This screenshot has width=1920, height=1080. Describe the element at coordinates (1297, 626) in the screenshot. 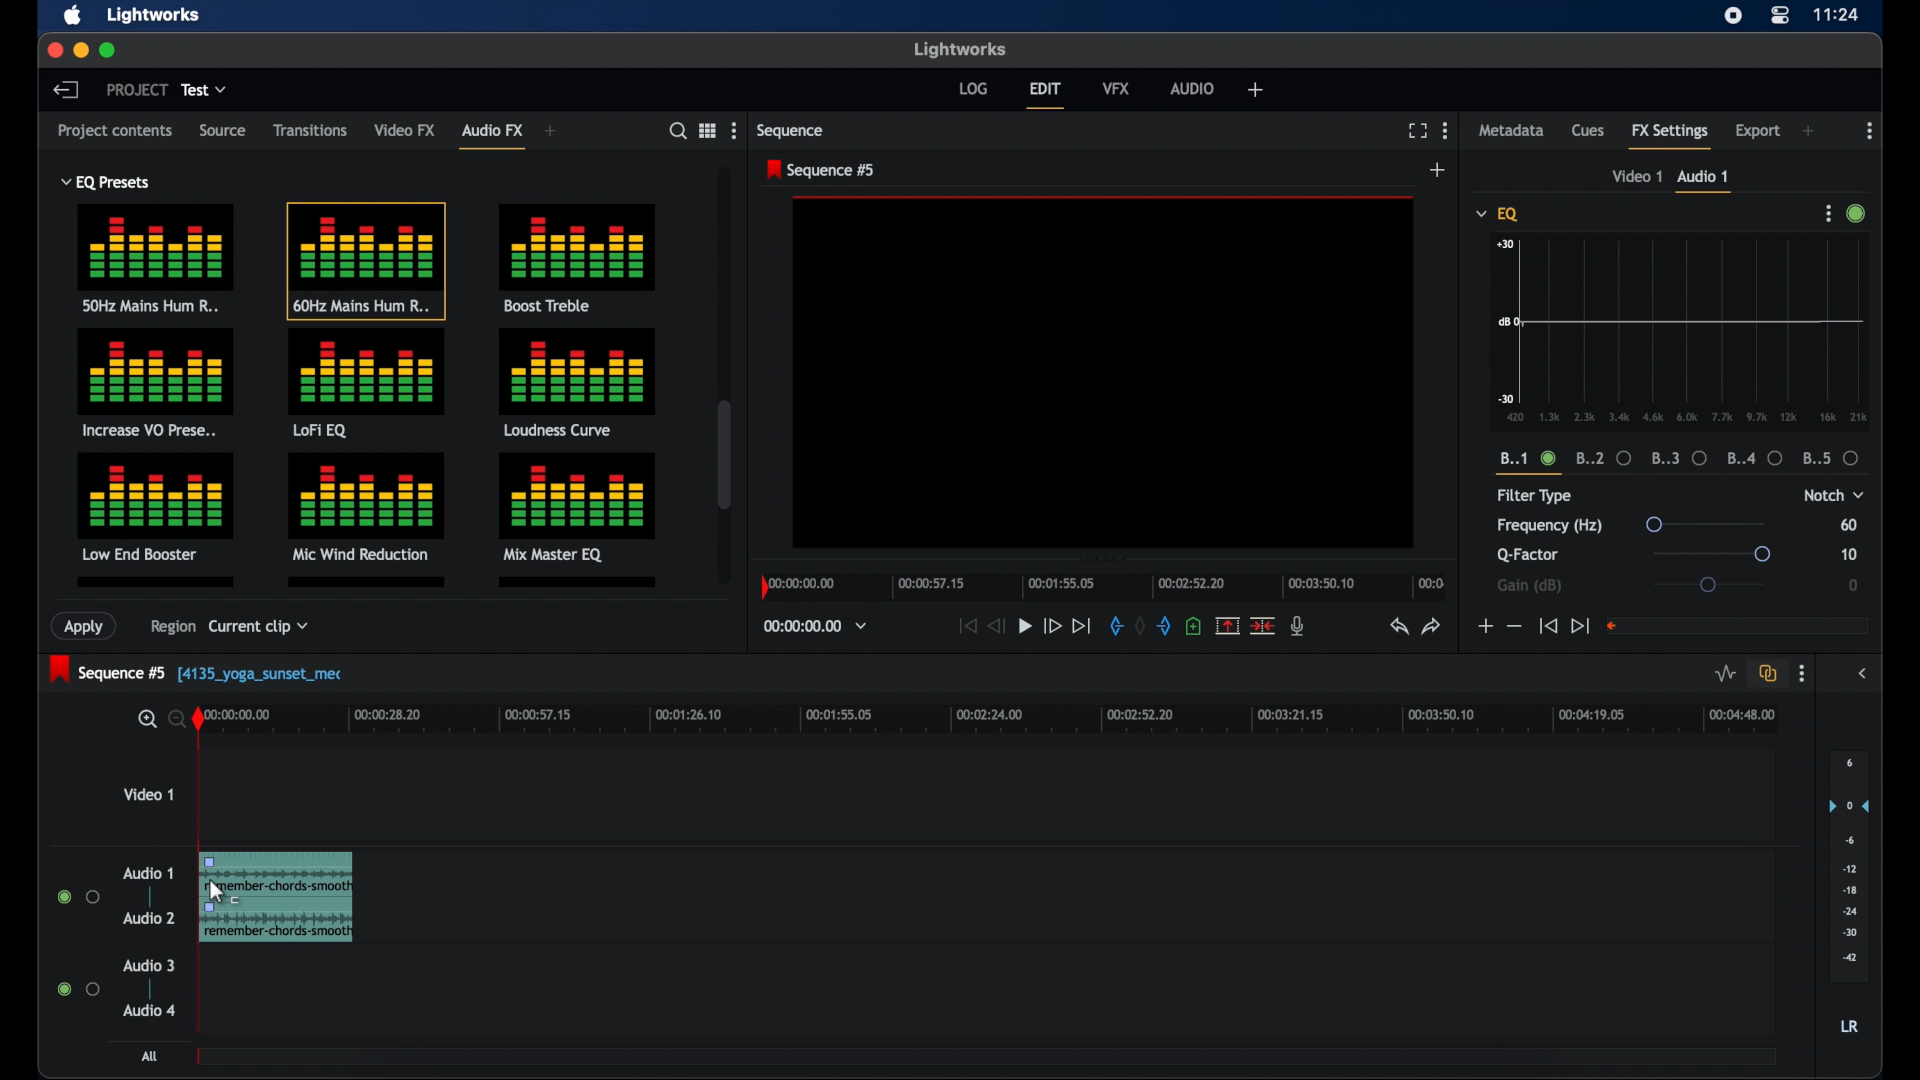

I see `mic` at that location.